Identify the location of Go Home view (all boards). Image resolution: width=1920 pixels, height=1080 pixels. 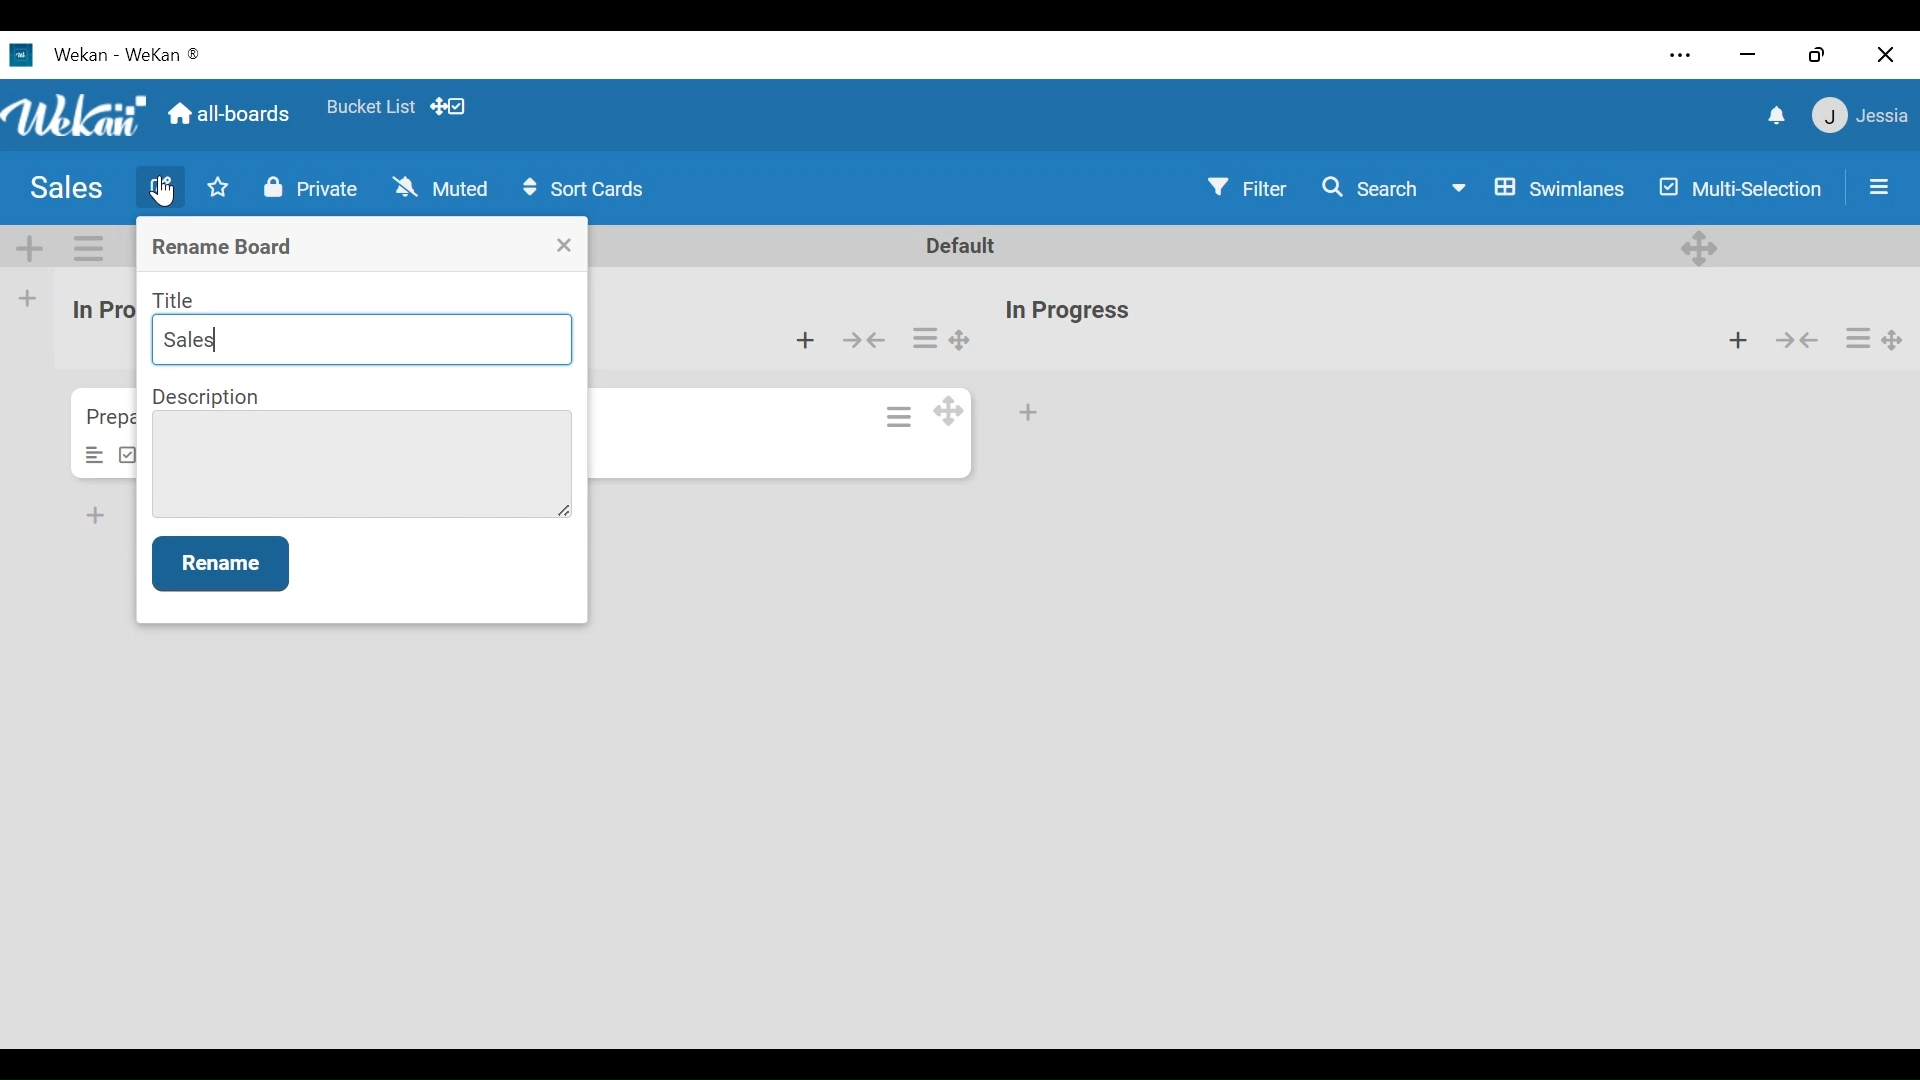
(232, 111).